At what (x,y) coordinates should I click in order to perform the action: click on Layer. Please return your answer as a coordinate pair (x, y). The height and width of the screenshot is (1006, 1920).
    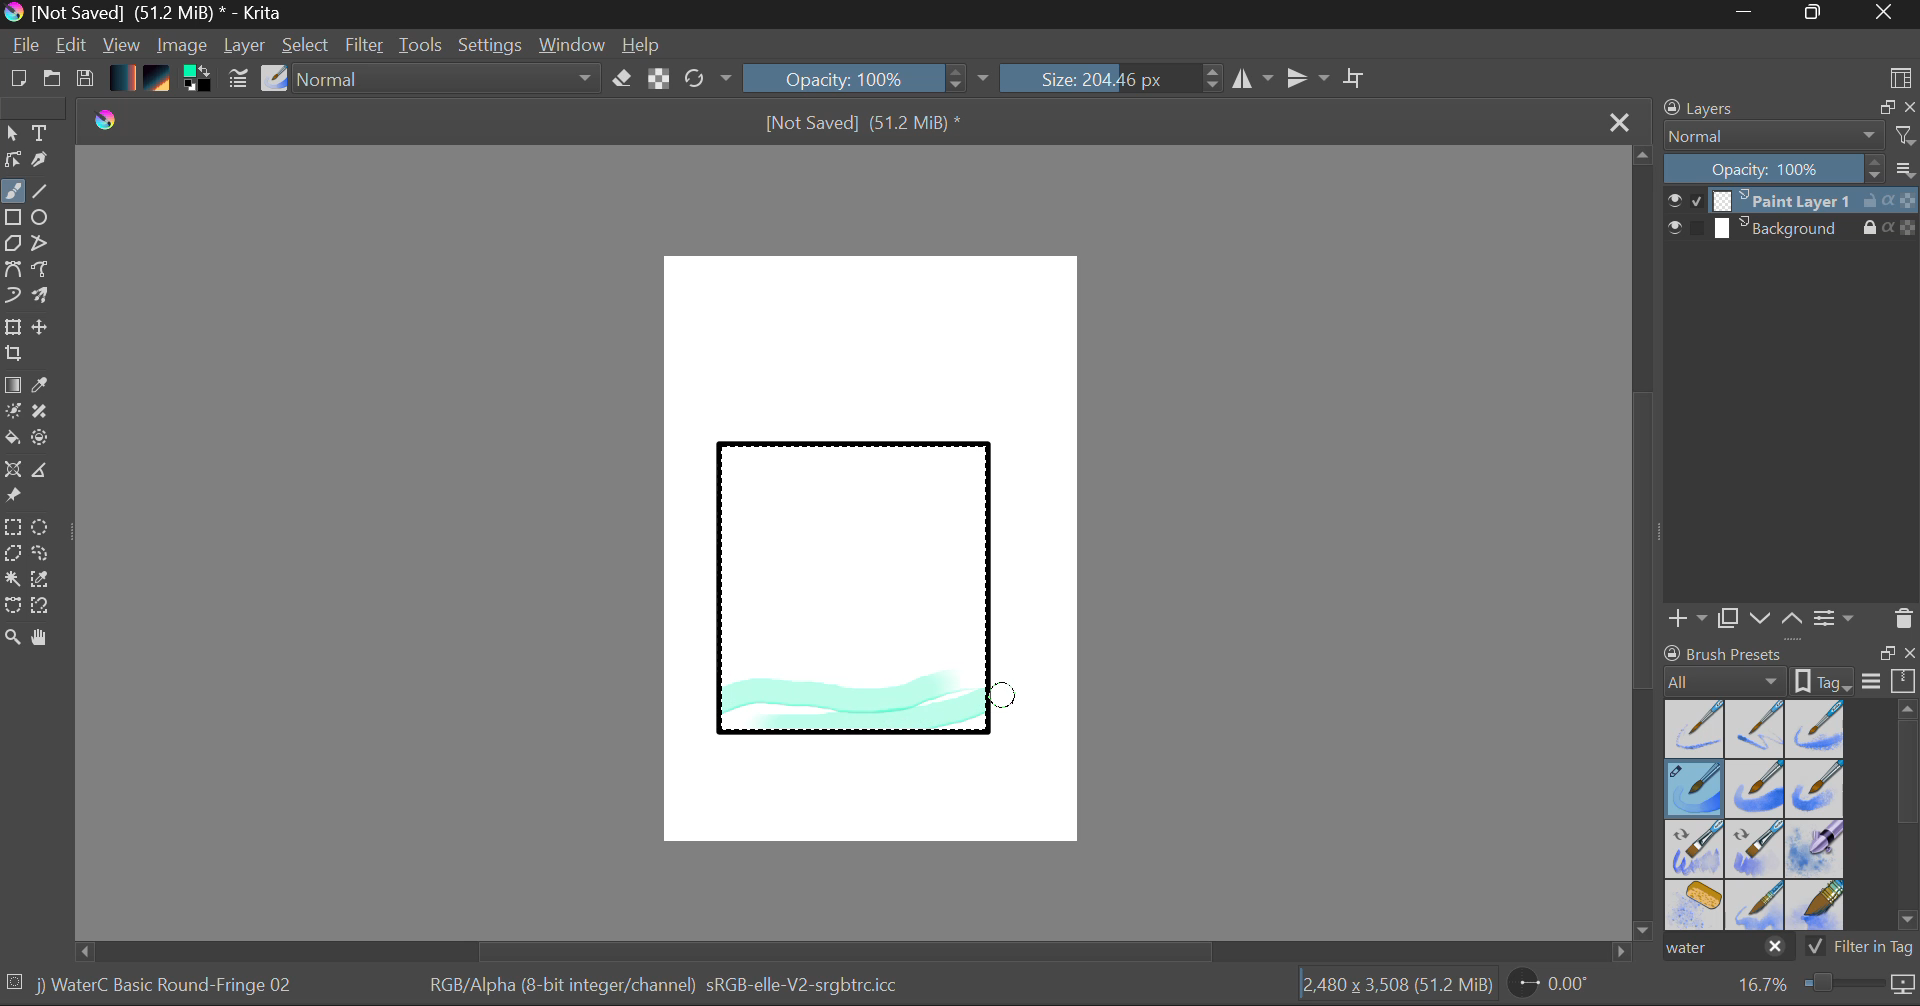
    Looking at the image, I should click on (247, 45).